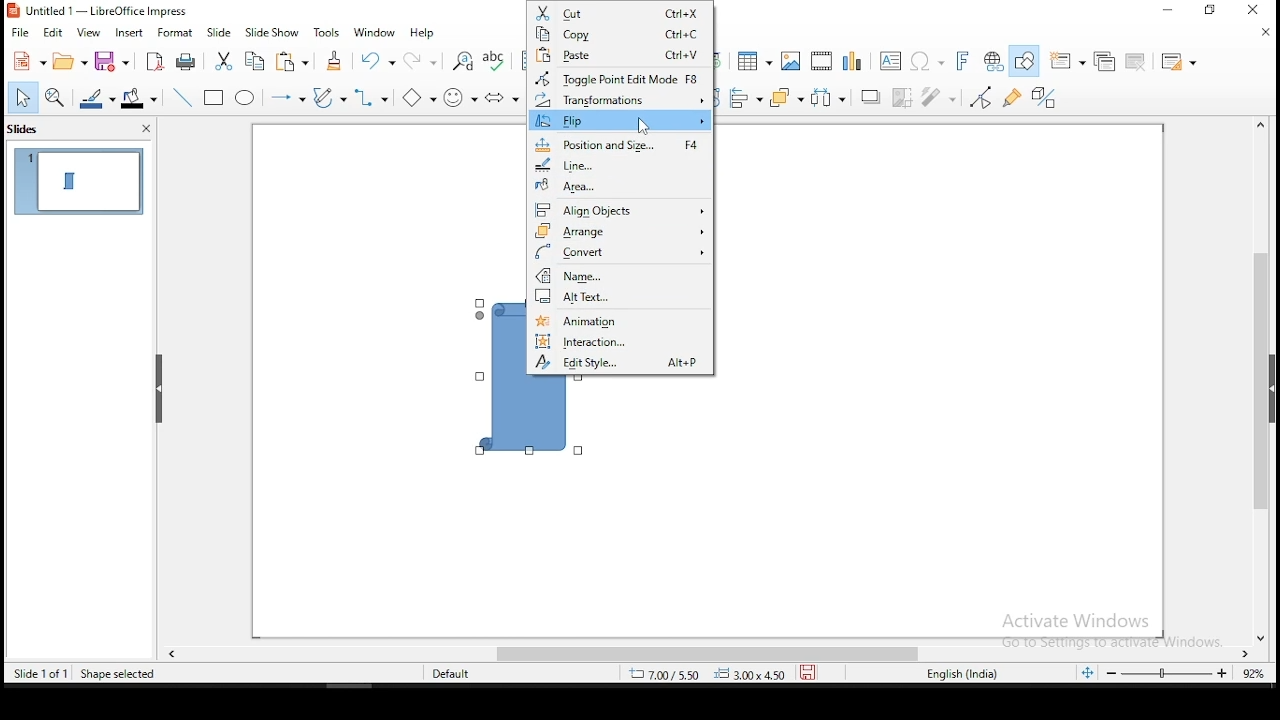 Image resolution: width=1280 pixels, height=720 pixels. What do you see at coordinates (111, 62) in the screenshot?
I see `save` at bounding box center [111, 62].